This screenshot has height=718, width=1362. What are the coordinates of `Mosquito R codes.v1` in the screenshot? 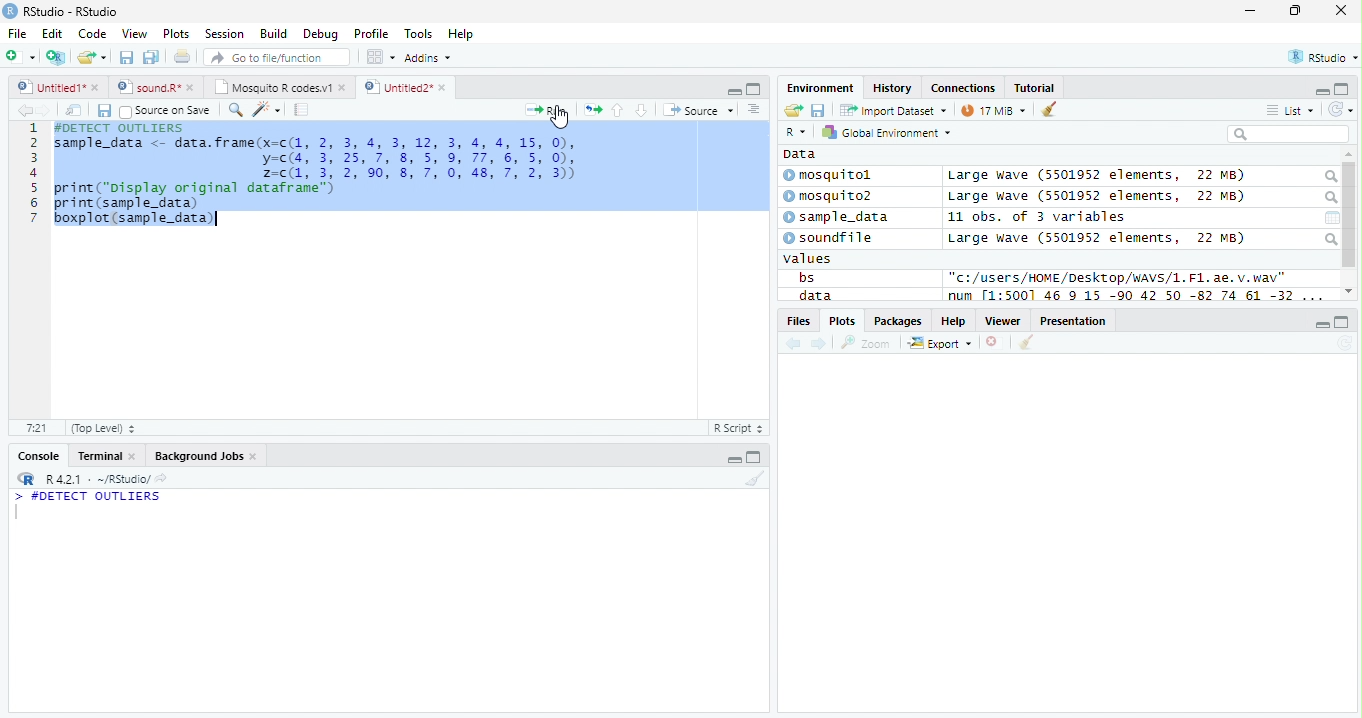 It's located at (277, 86).